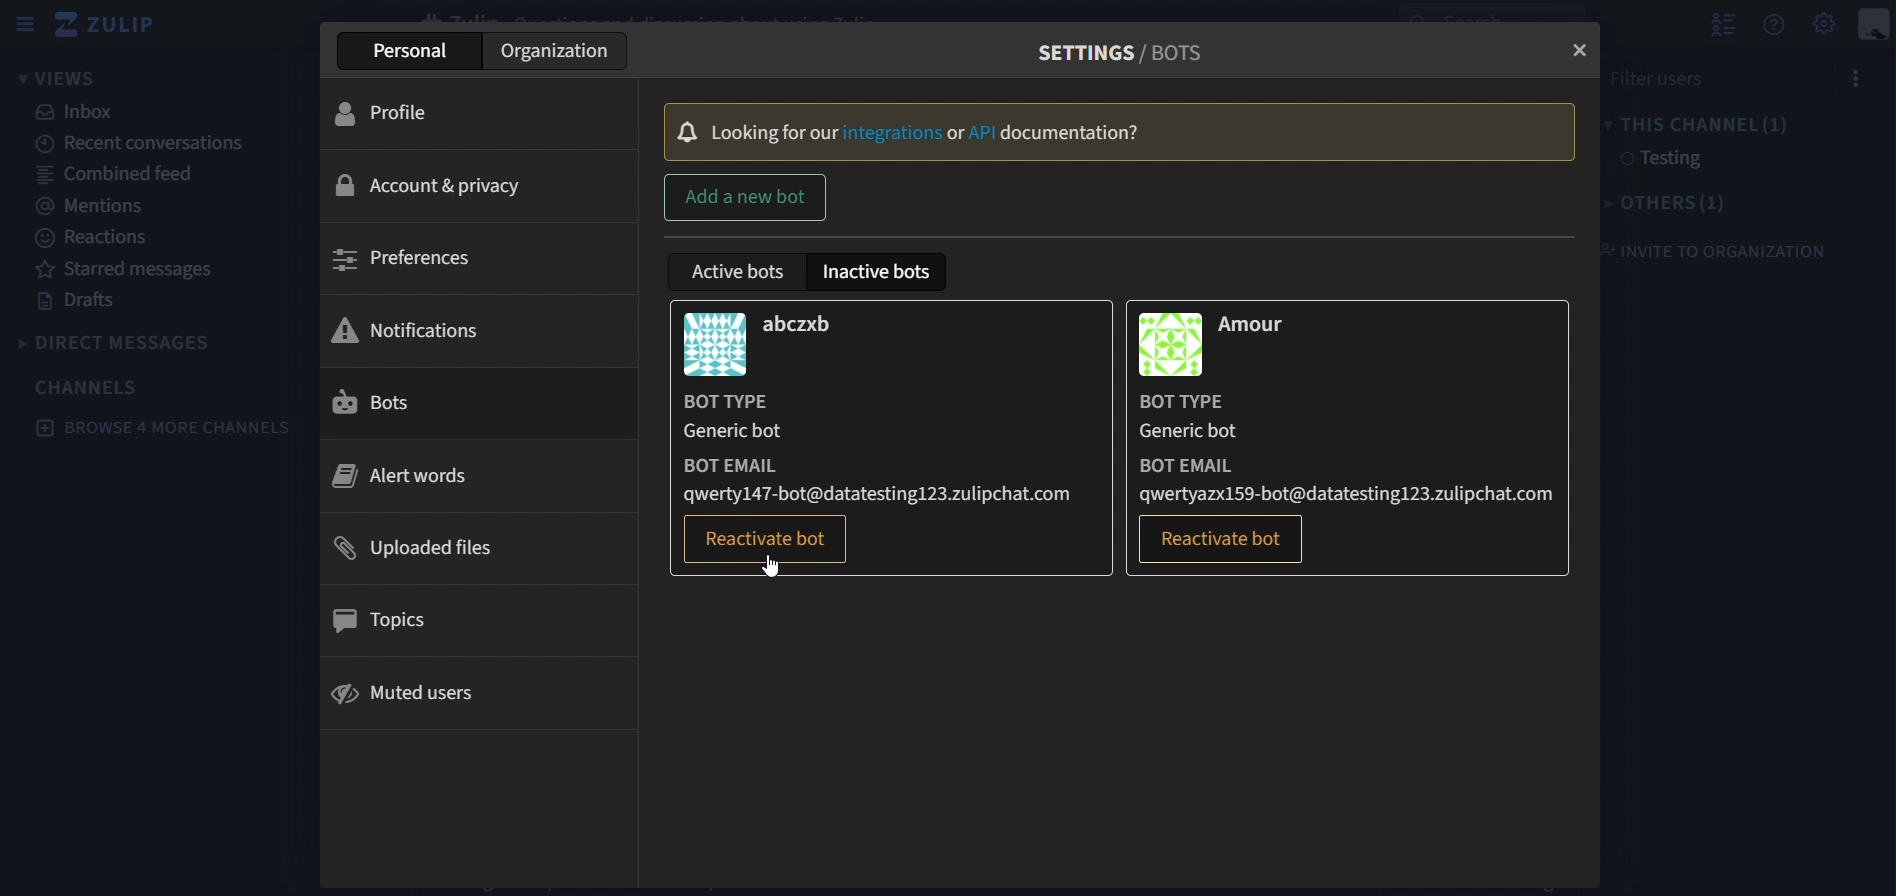 The height and width of the screenshot is (896, 1896). Describe the element at coordinates (1267, 324) in the screenshot. I see `Amour` at that location.